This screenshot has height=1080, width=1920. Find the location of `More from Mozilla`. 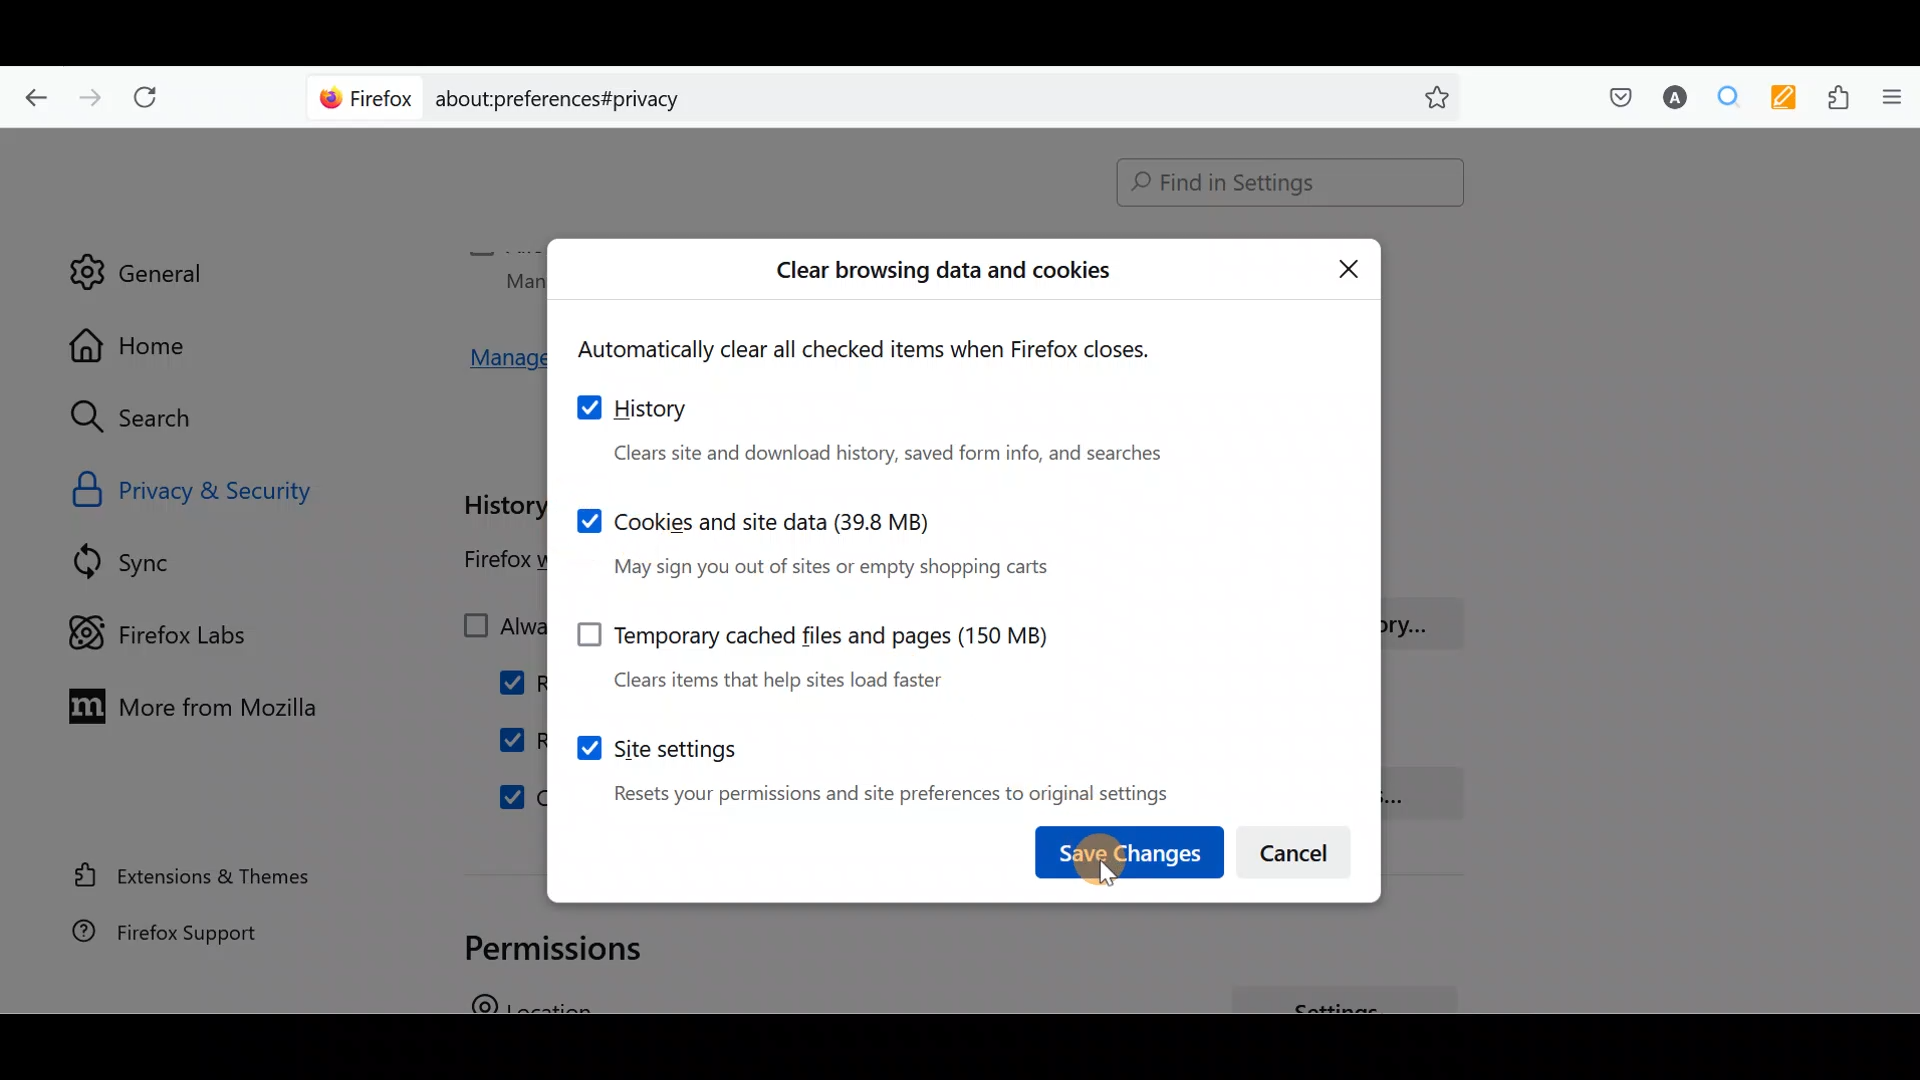

More from Mozilla is located at coordinates (183, 704).